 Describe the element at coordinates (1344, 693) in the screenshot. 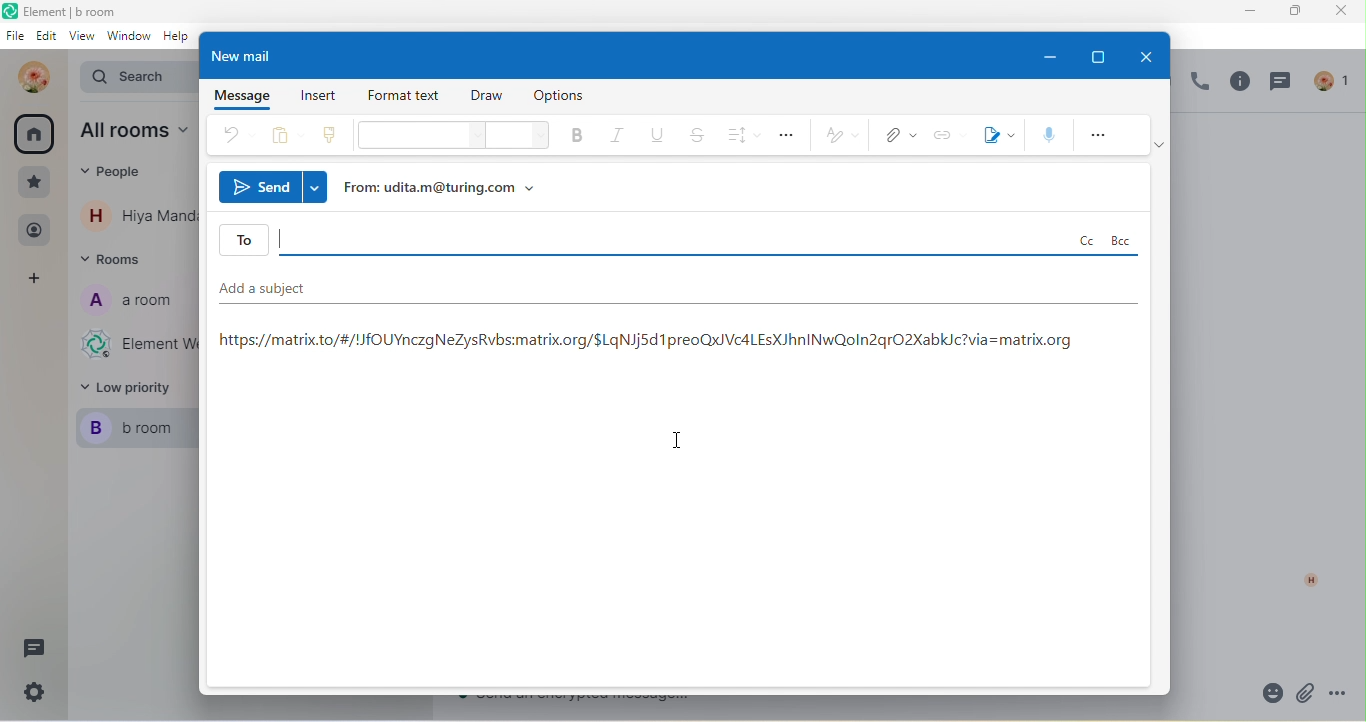

I see `option` at that location.